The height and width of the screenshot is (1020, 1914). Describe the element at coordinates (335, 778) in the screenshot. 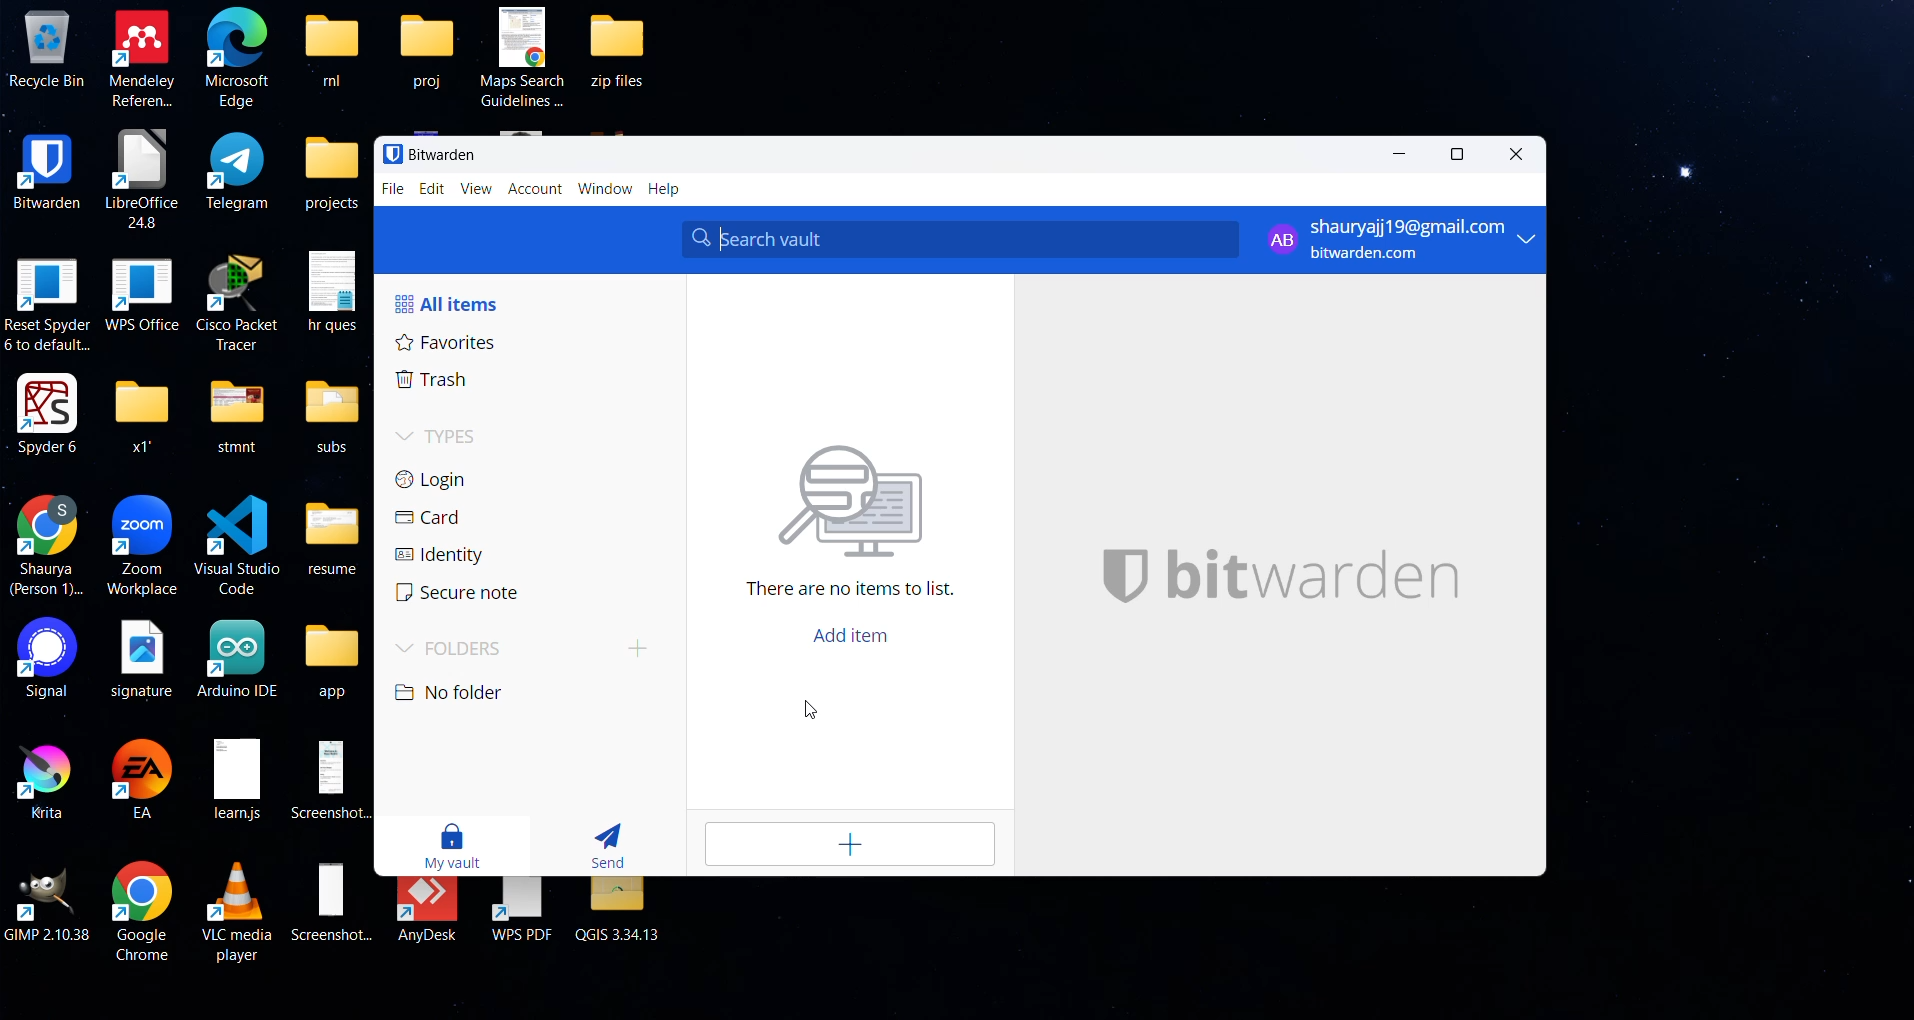

I see `Screenshot...` at that location.